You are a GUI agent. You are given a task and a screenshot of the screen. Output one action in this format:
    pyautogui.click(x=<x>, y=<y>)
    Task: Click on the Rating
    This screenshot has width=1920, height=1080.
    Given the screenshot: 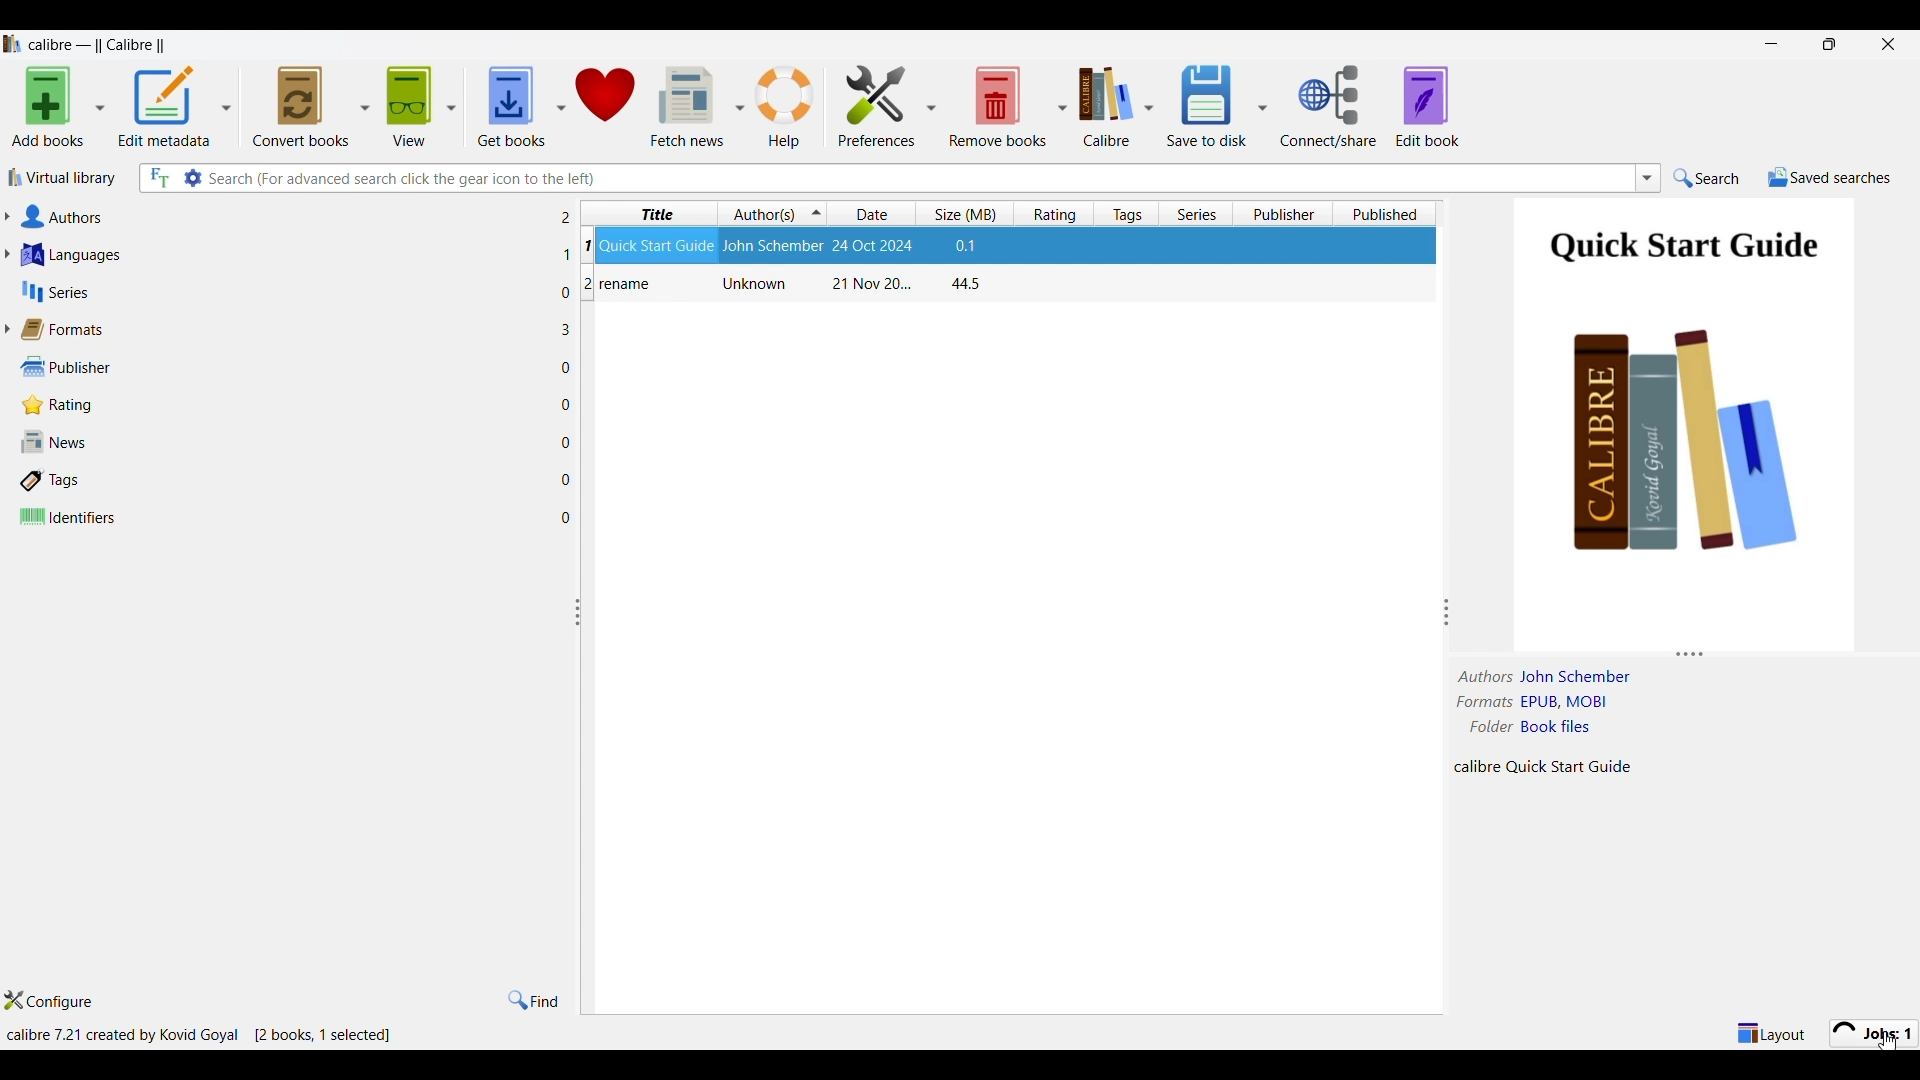 What is the action you would take?
    pyautogui.click(x=284, y=405)
    